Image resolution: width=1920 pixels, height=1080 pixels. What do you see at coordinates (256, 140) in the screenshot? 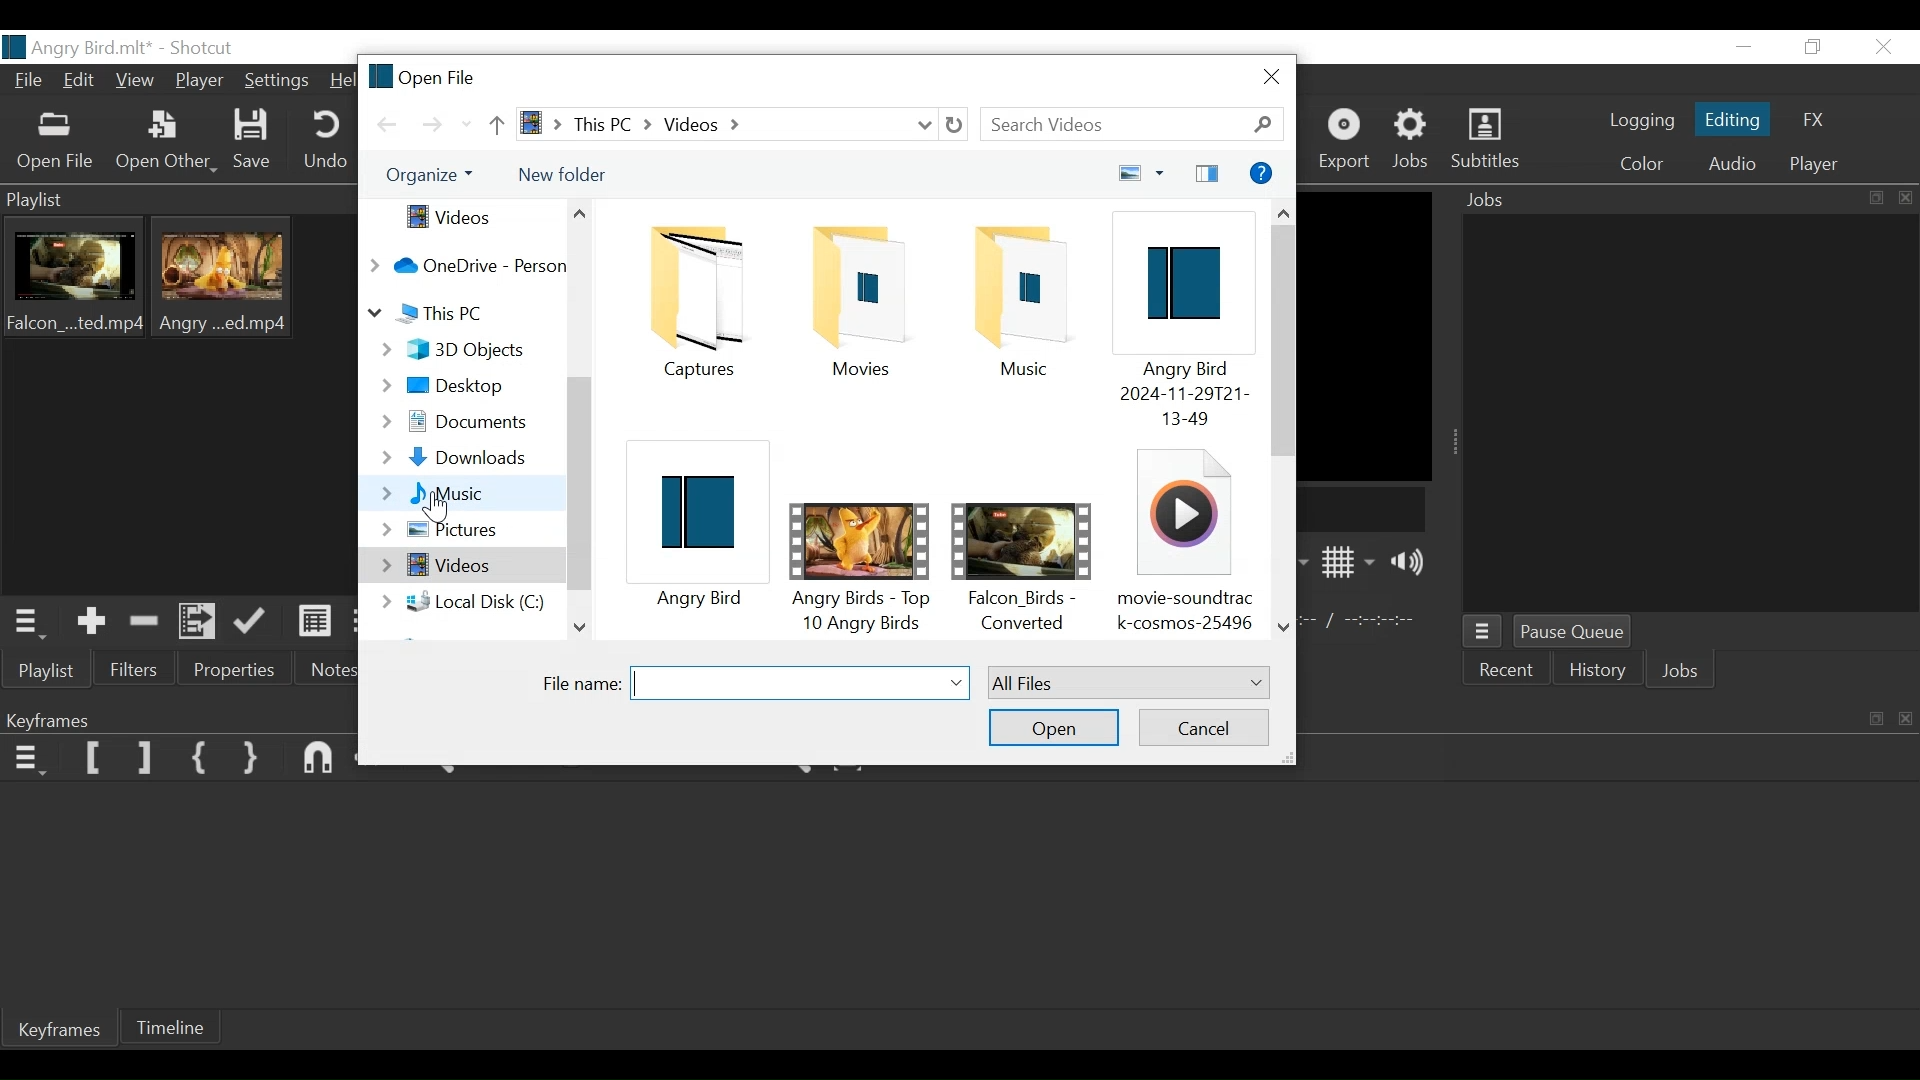
I see `Save` at bounding box center [256, 140].